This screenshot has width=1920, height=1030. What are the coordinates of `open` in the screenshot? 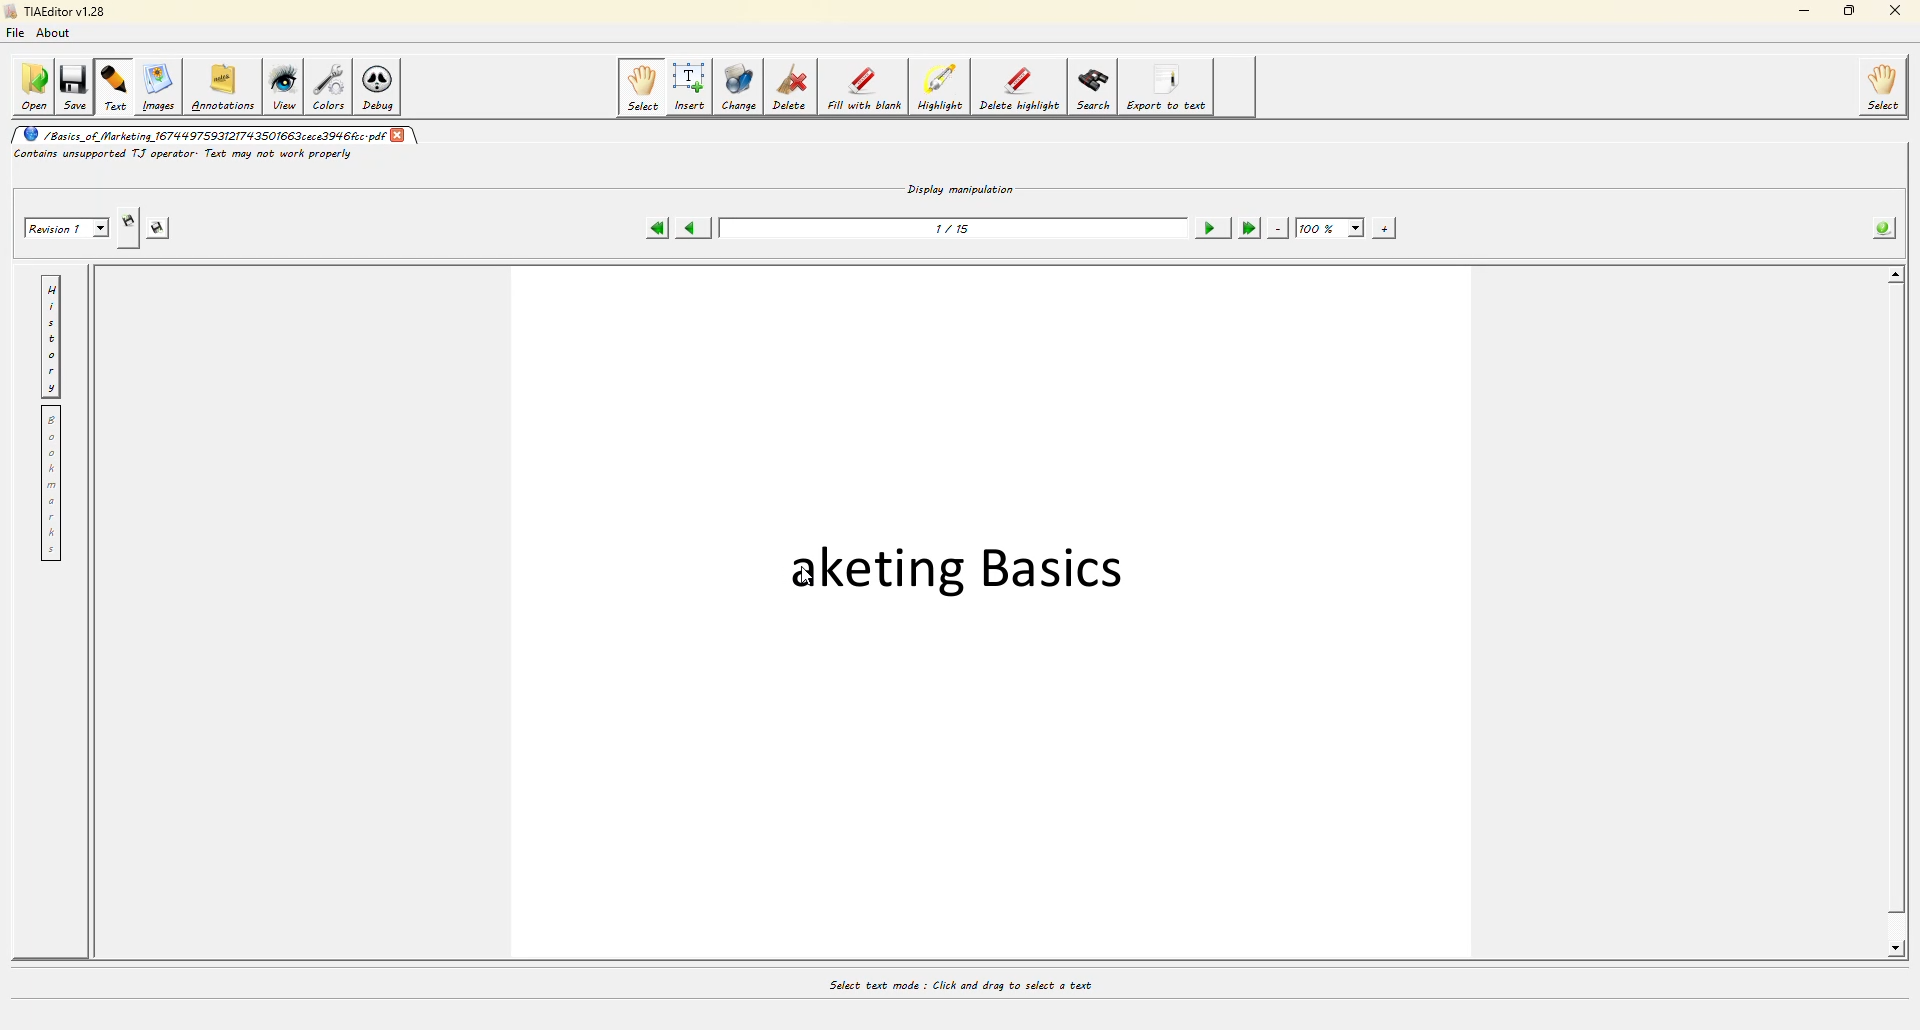 It's located at (33, 86).